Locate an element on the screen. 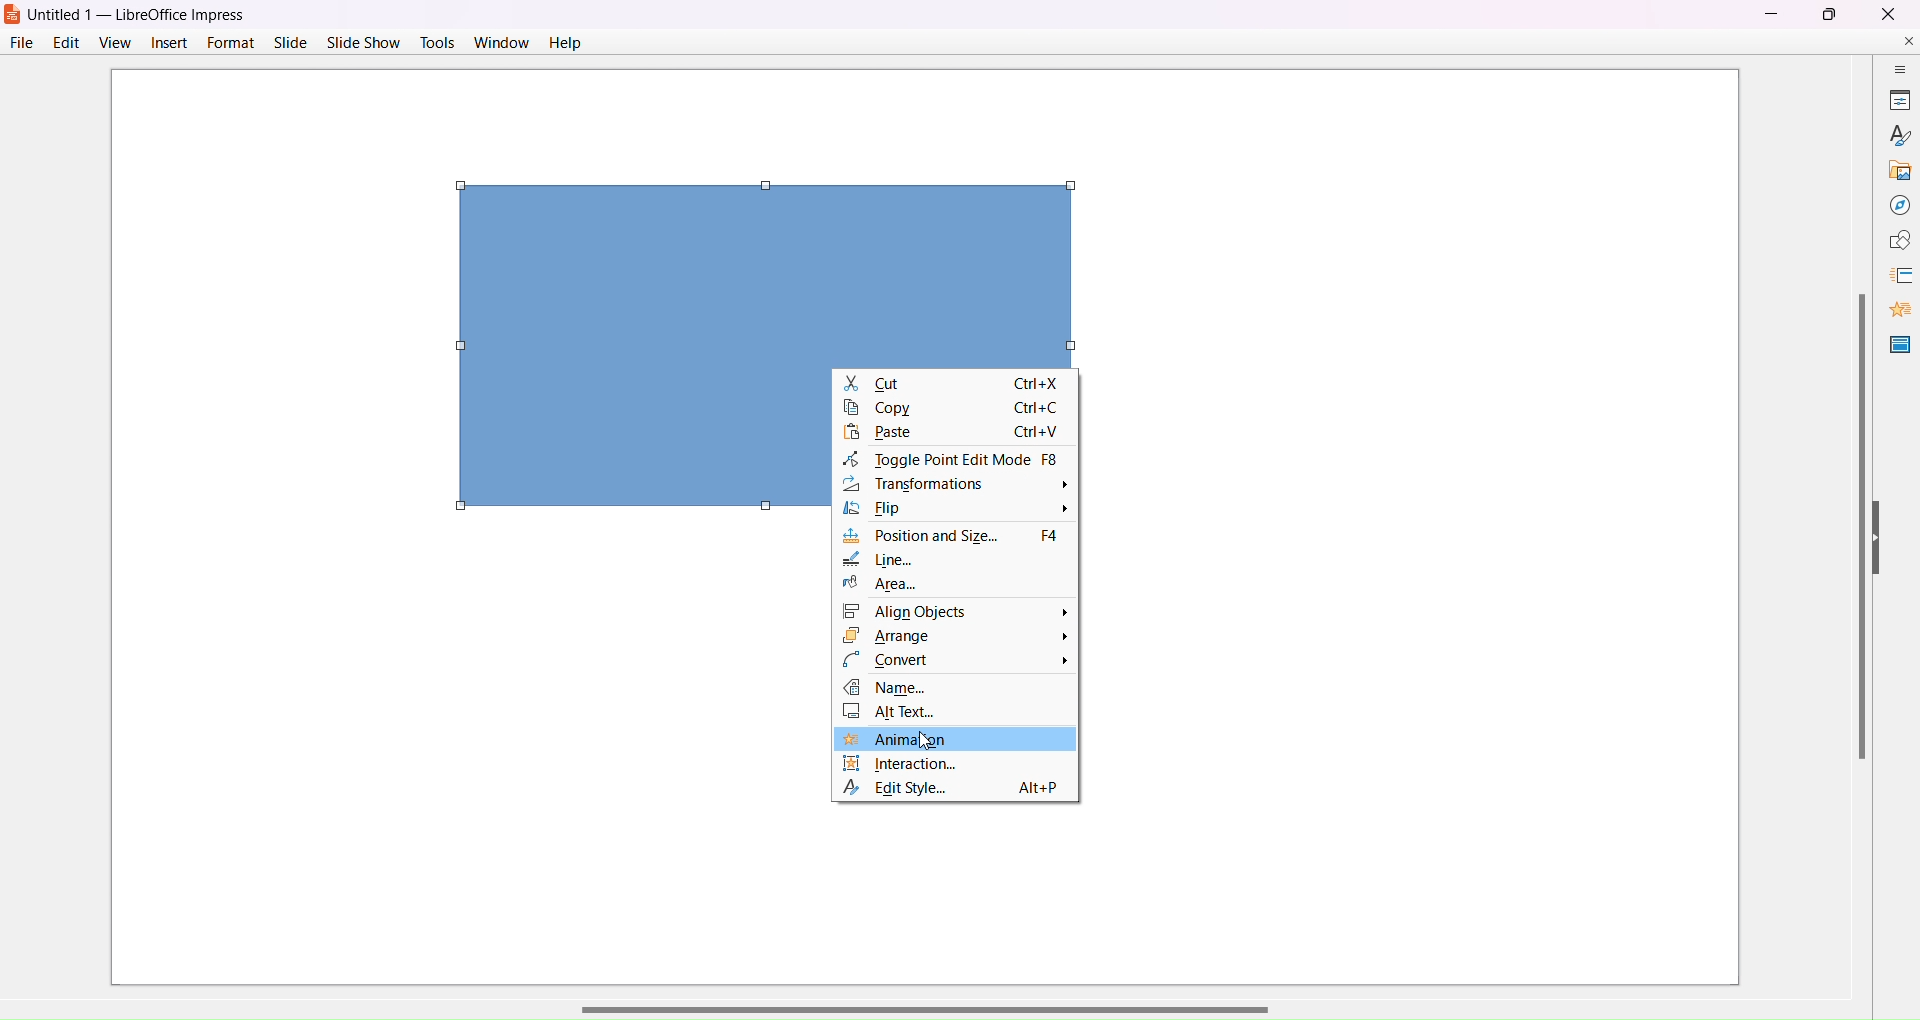  Format is located at coordinates (229, 42).